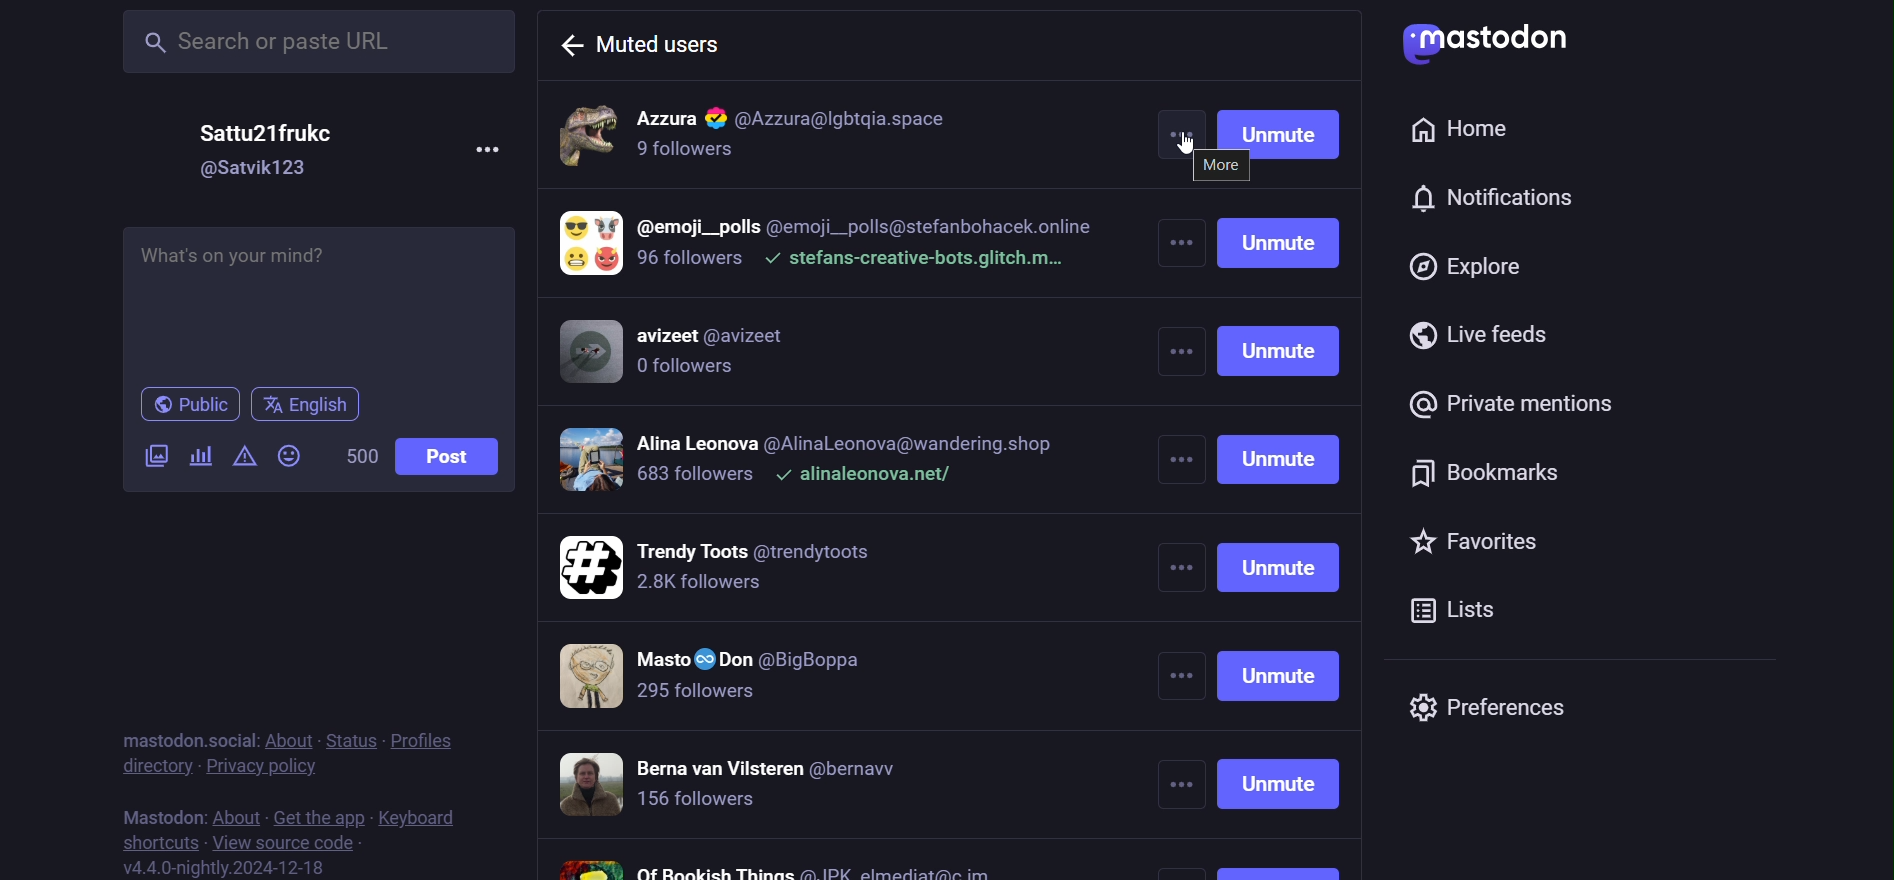 The width and height of the screenshot is (1894, 880). I want to click on more, so click(1180, 126).